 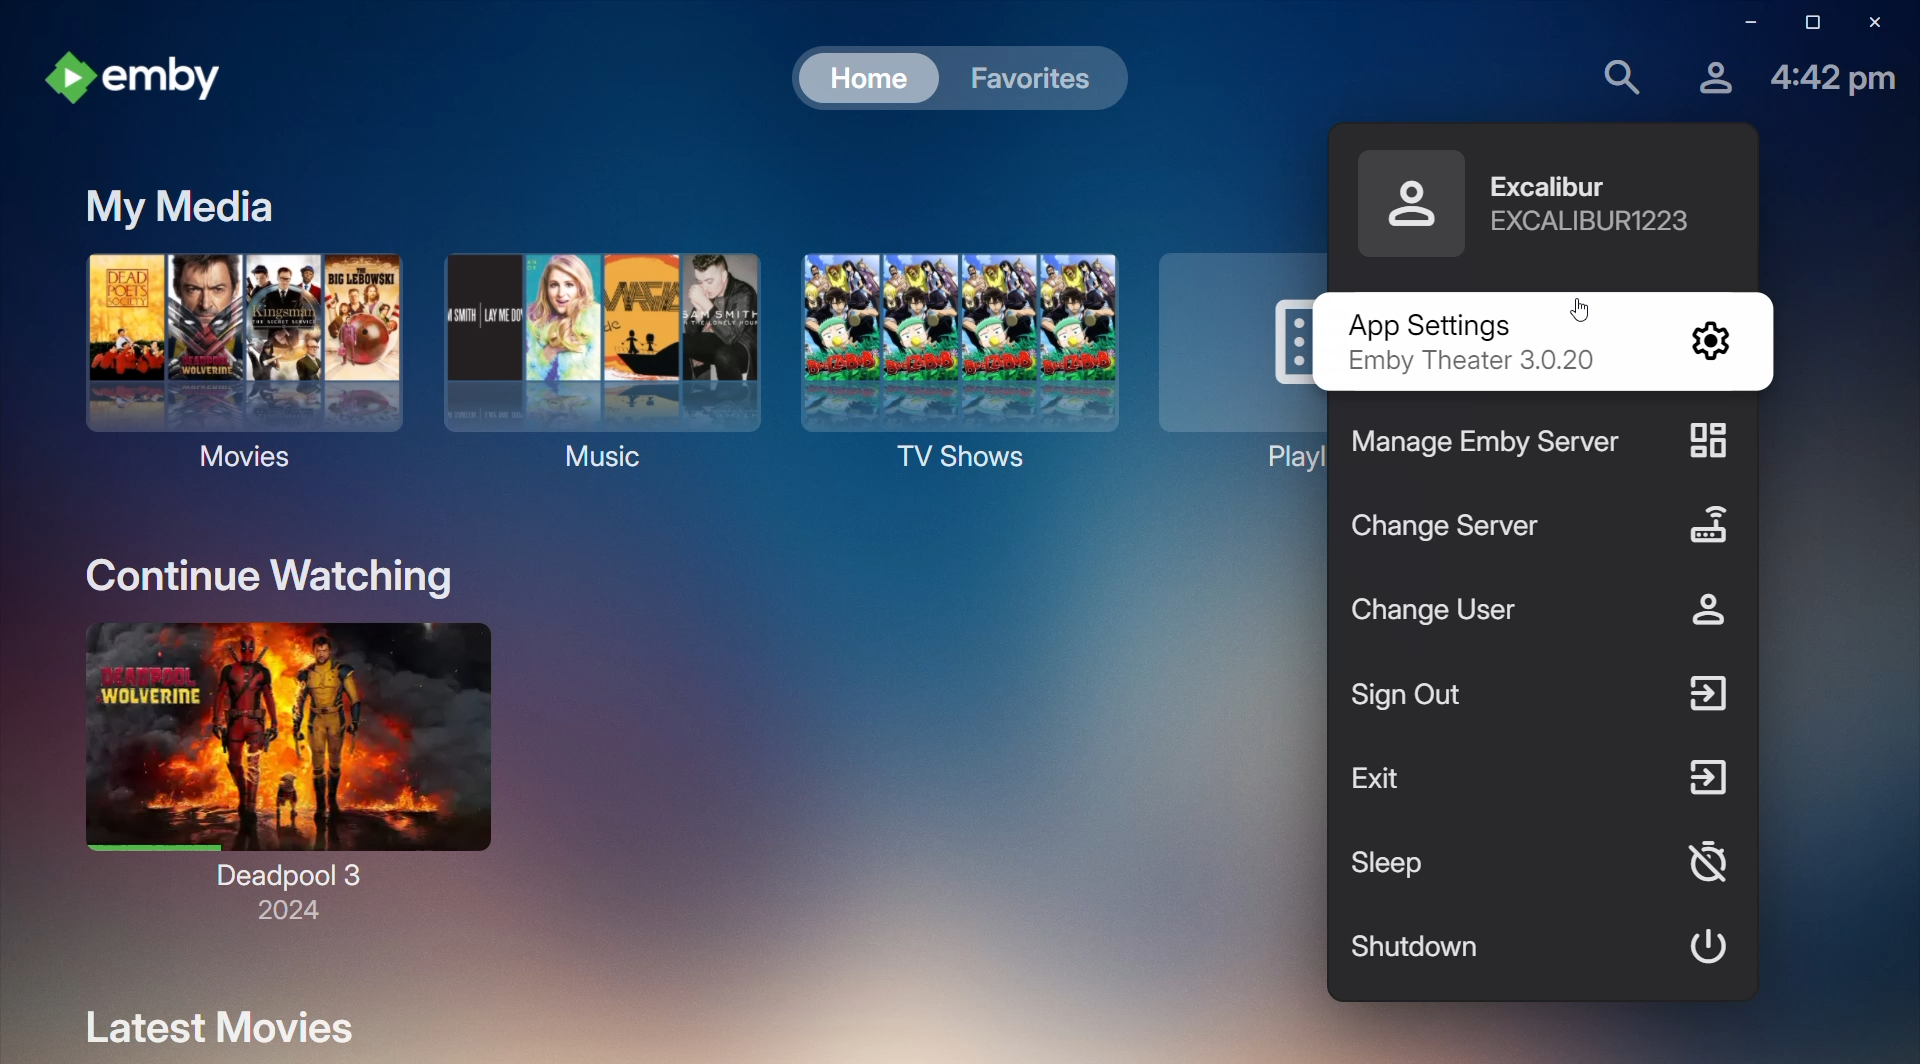 What do you see at coordinates (1878, 24) in the screenshot?
I see `Close` at bounding box center [1878, 24].